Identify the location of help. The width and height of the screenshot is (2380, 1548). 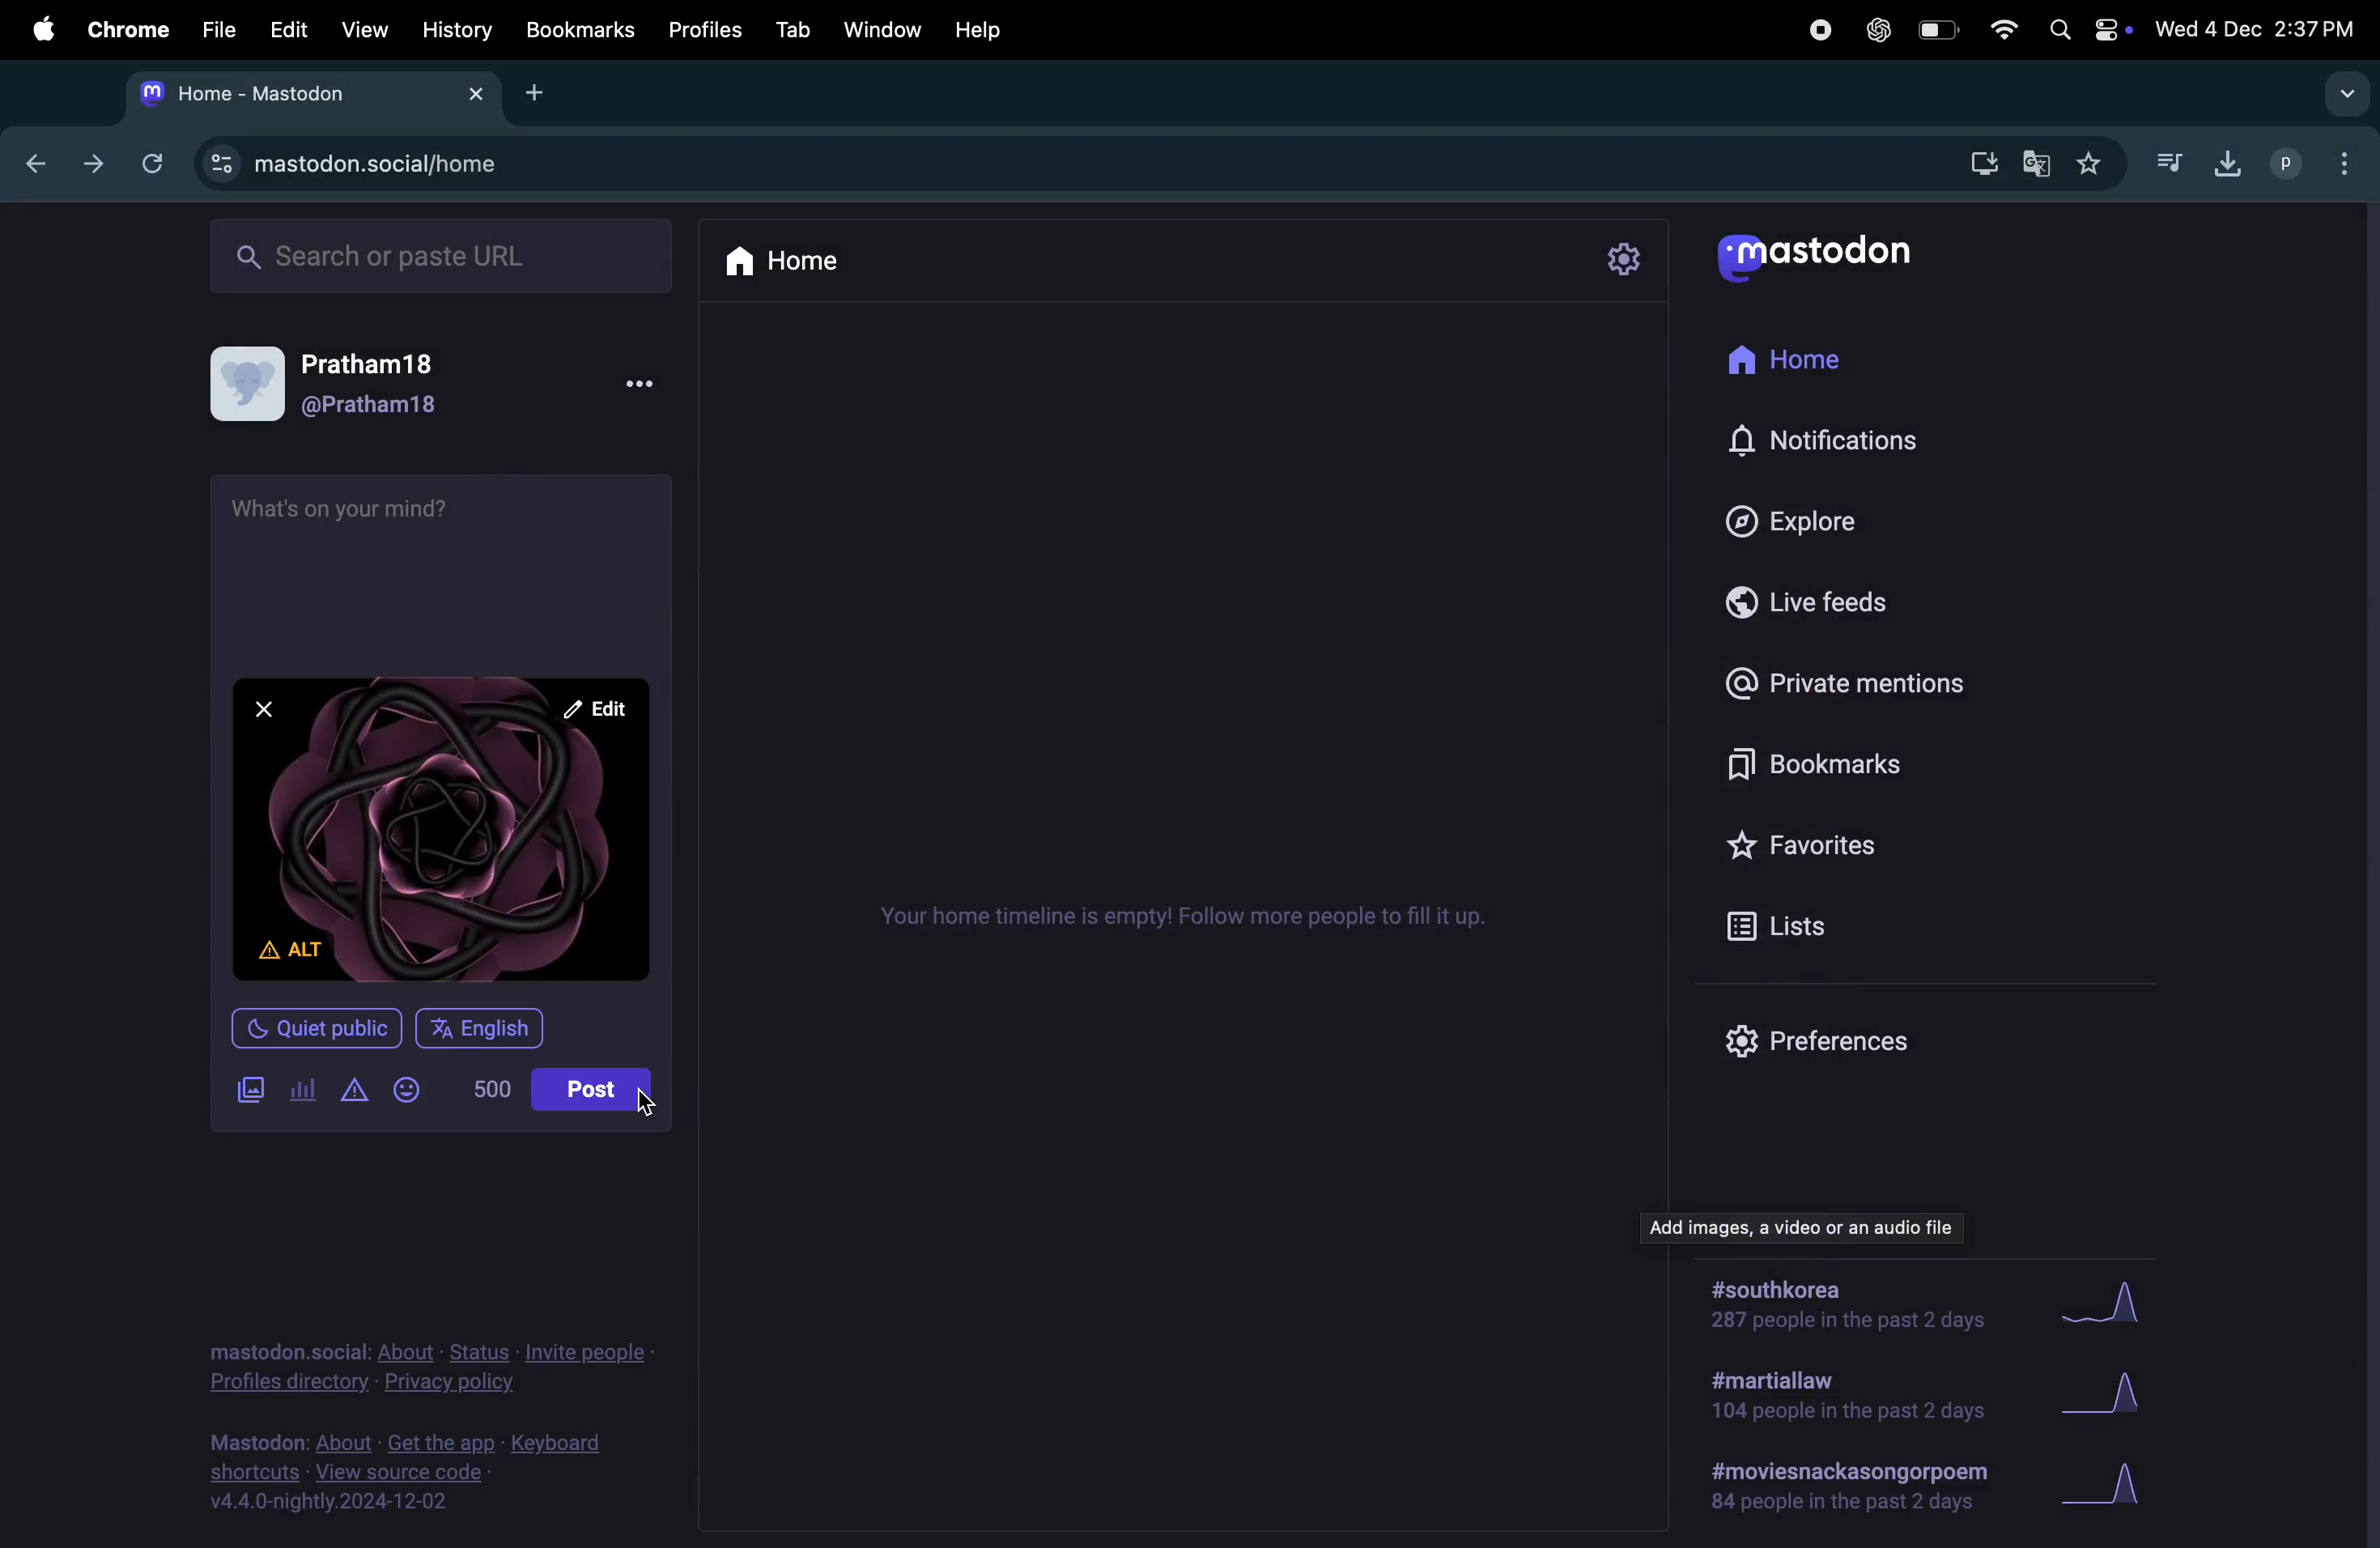
(976, 30).